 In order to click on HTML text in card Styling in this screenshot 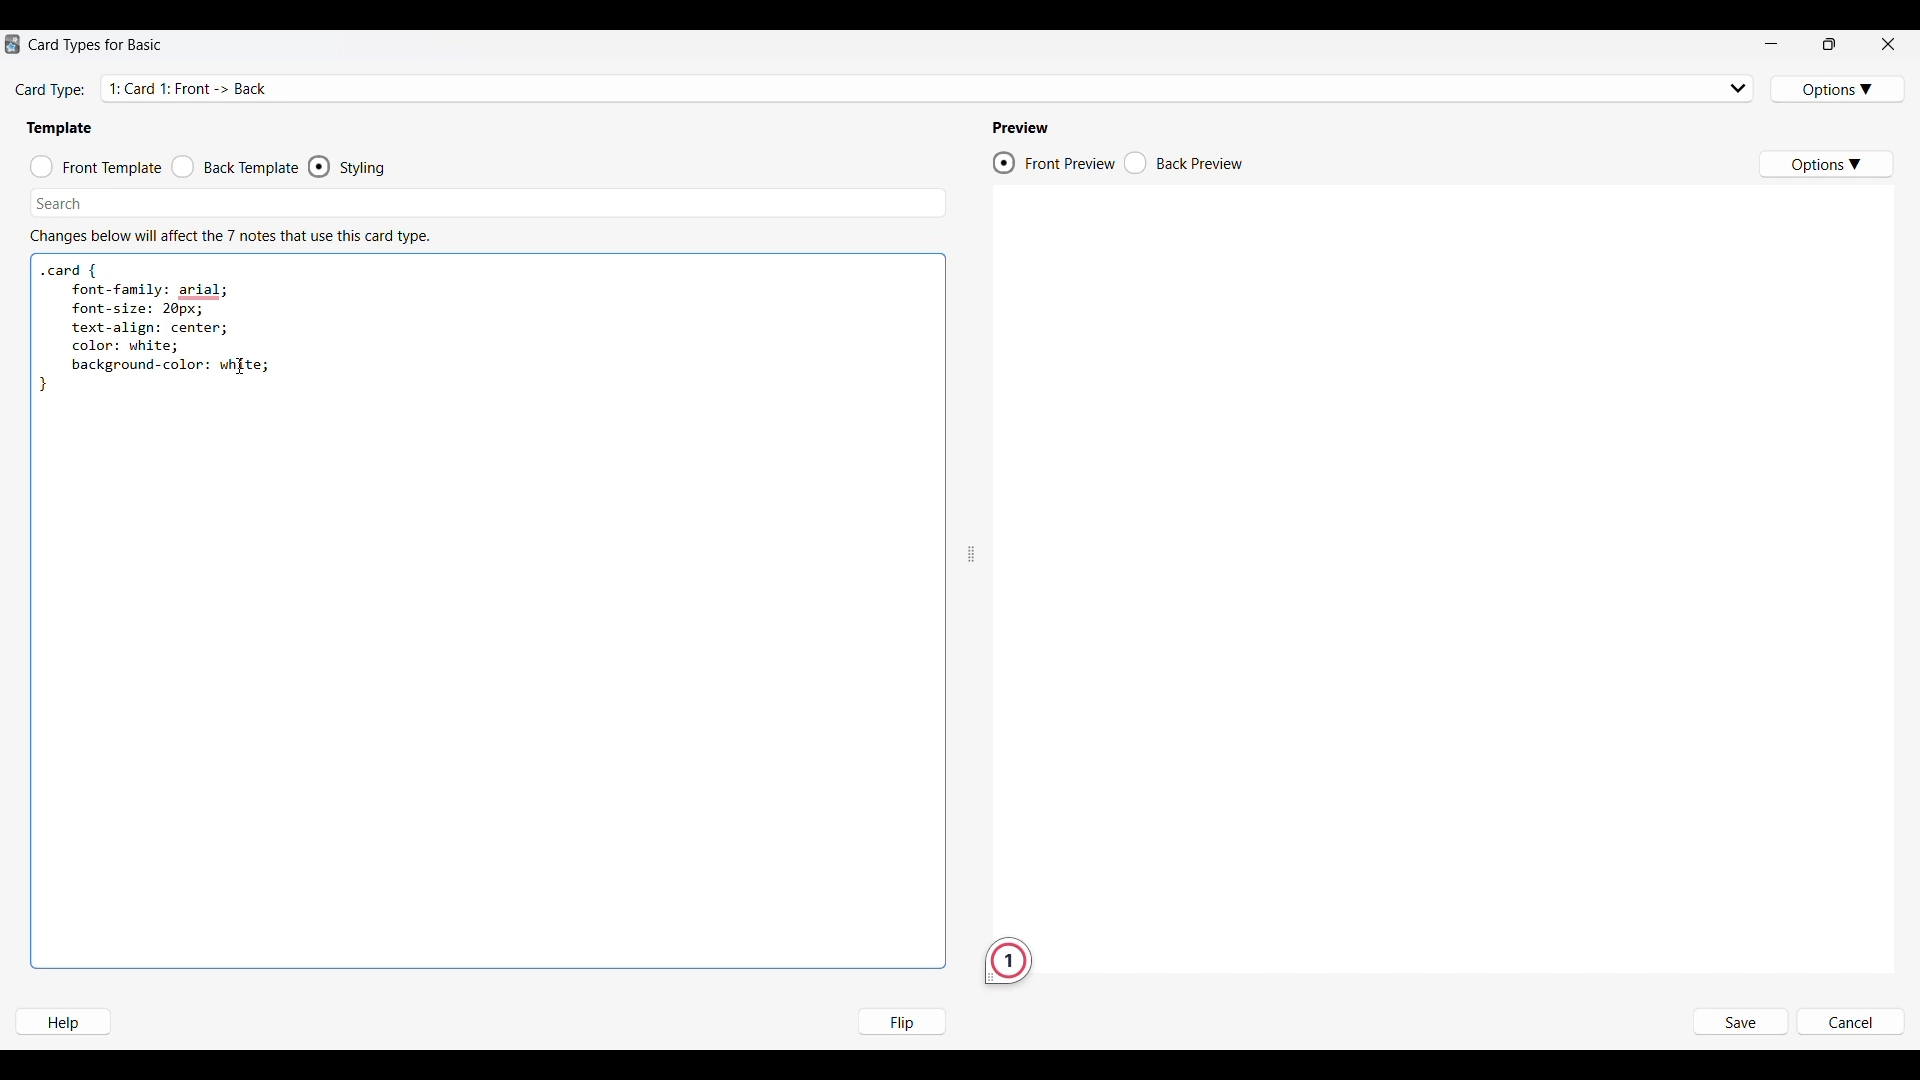, I will do `click(163, 330)`.